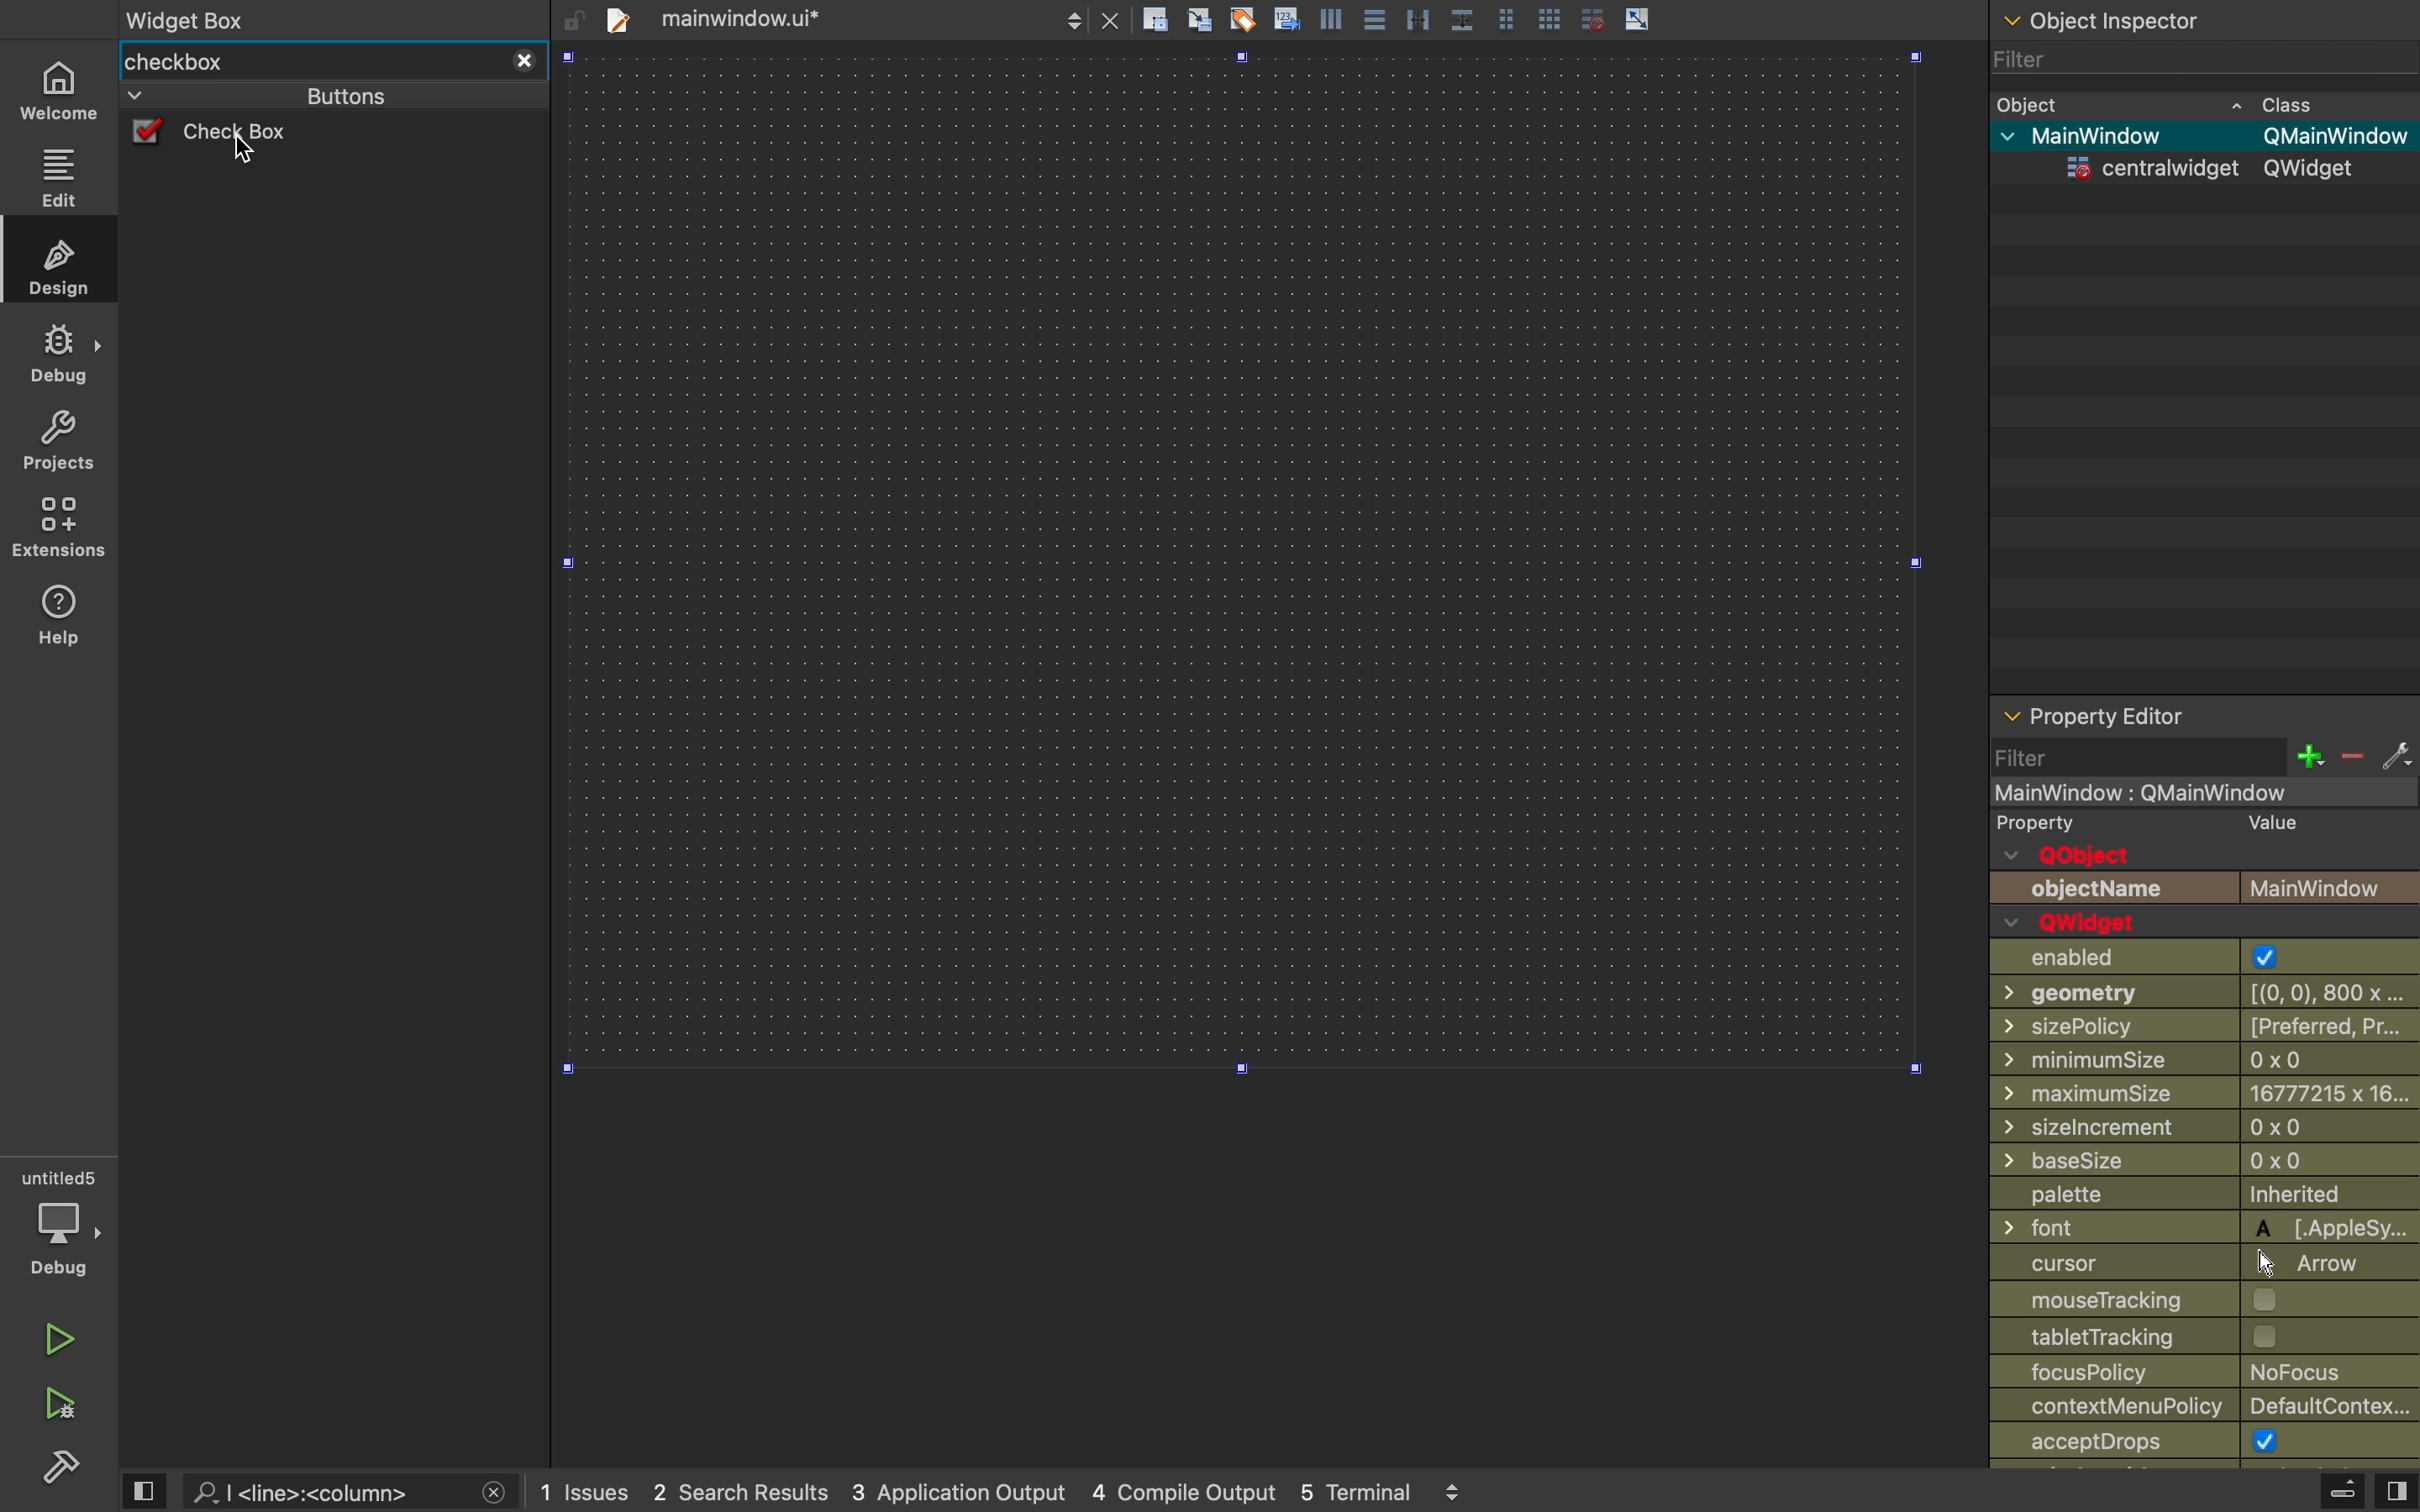 The image size is (2420, 1512). I want to click on mouse tracking, so click(2202, 1298).